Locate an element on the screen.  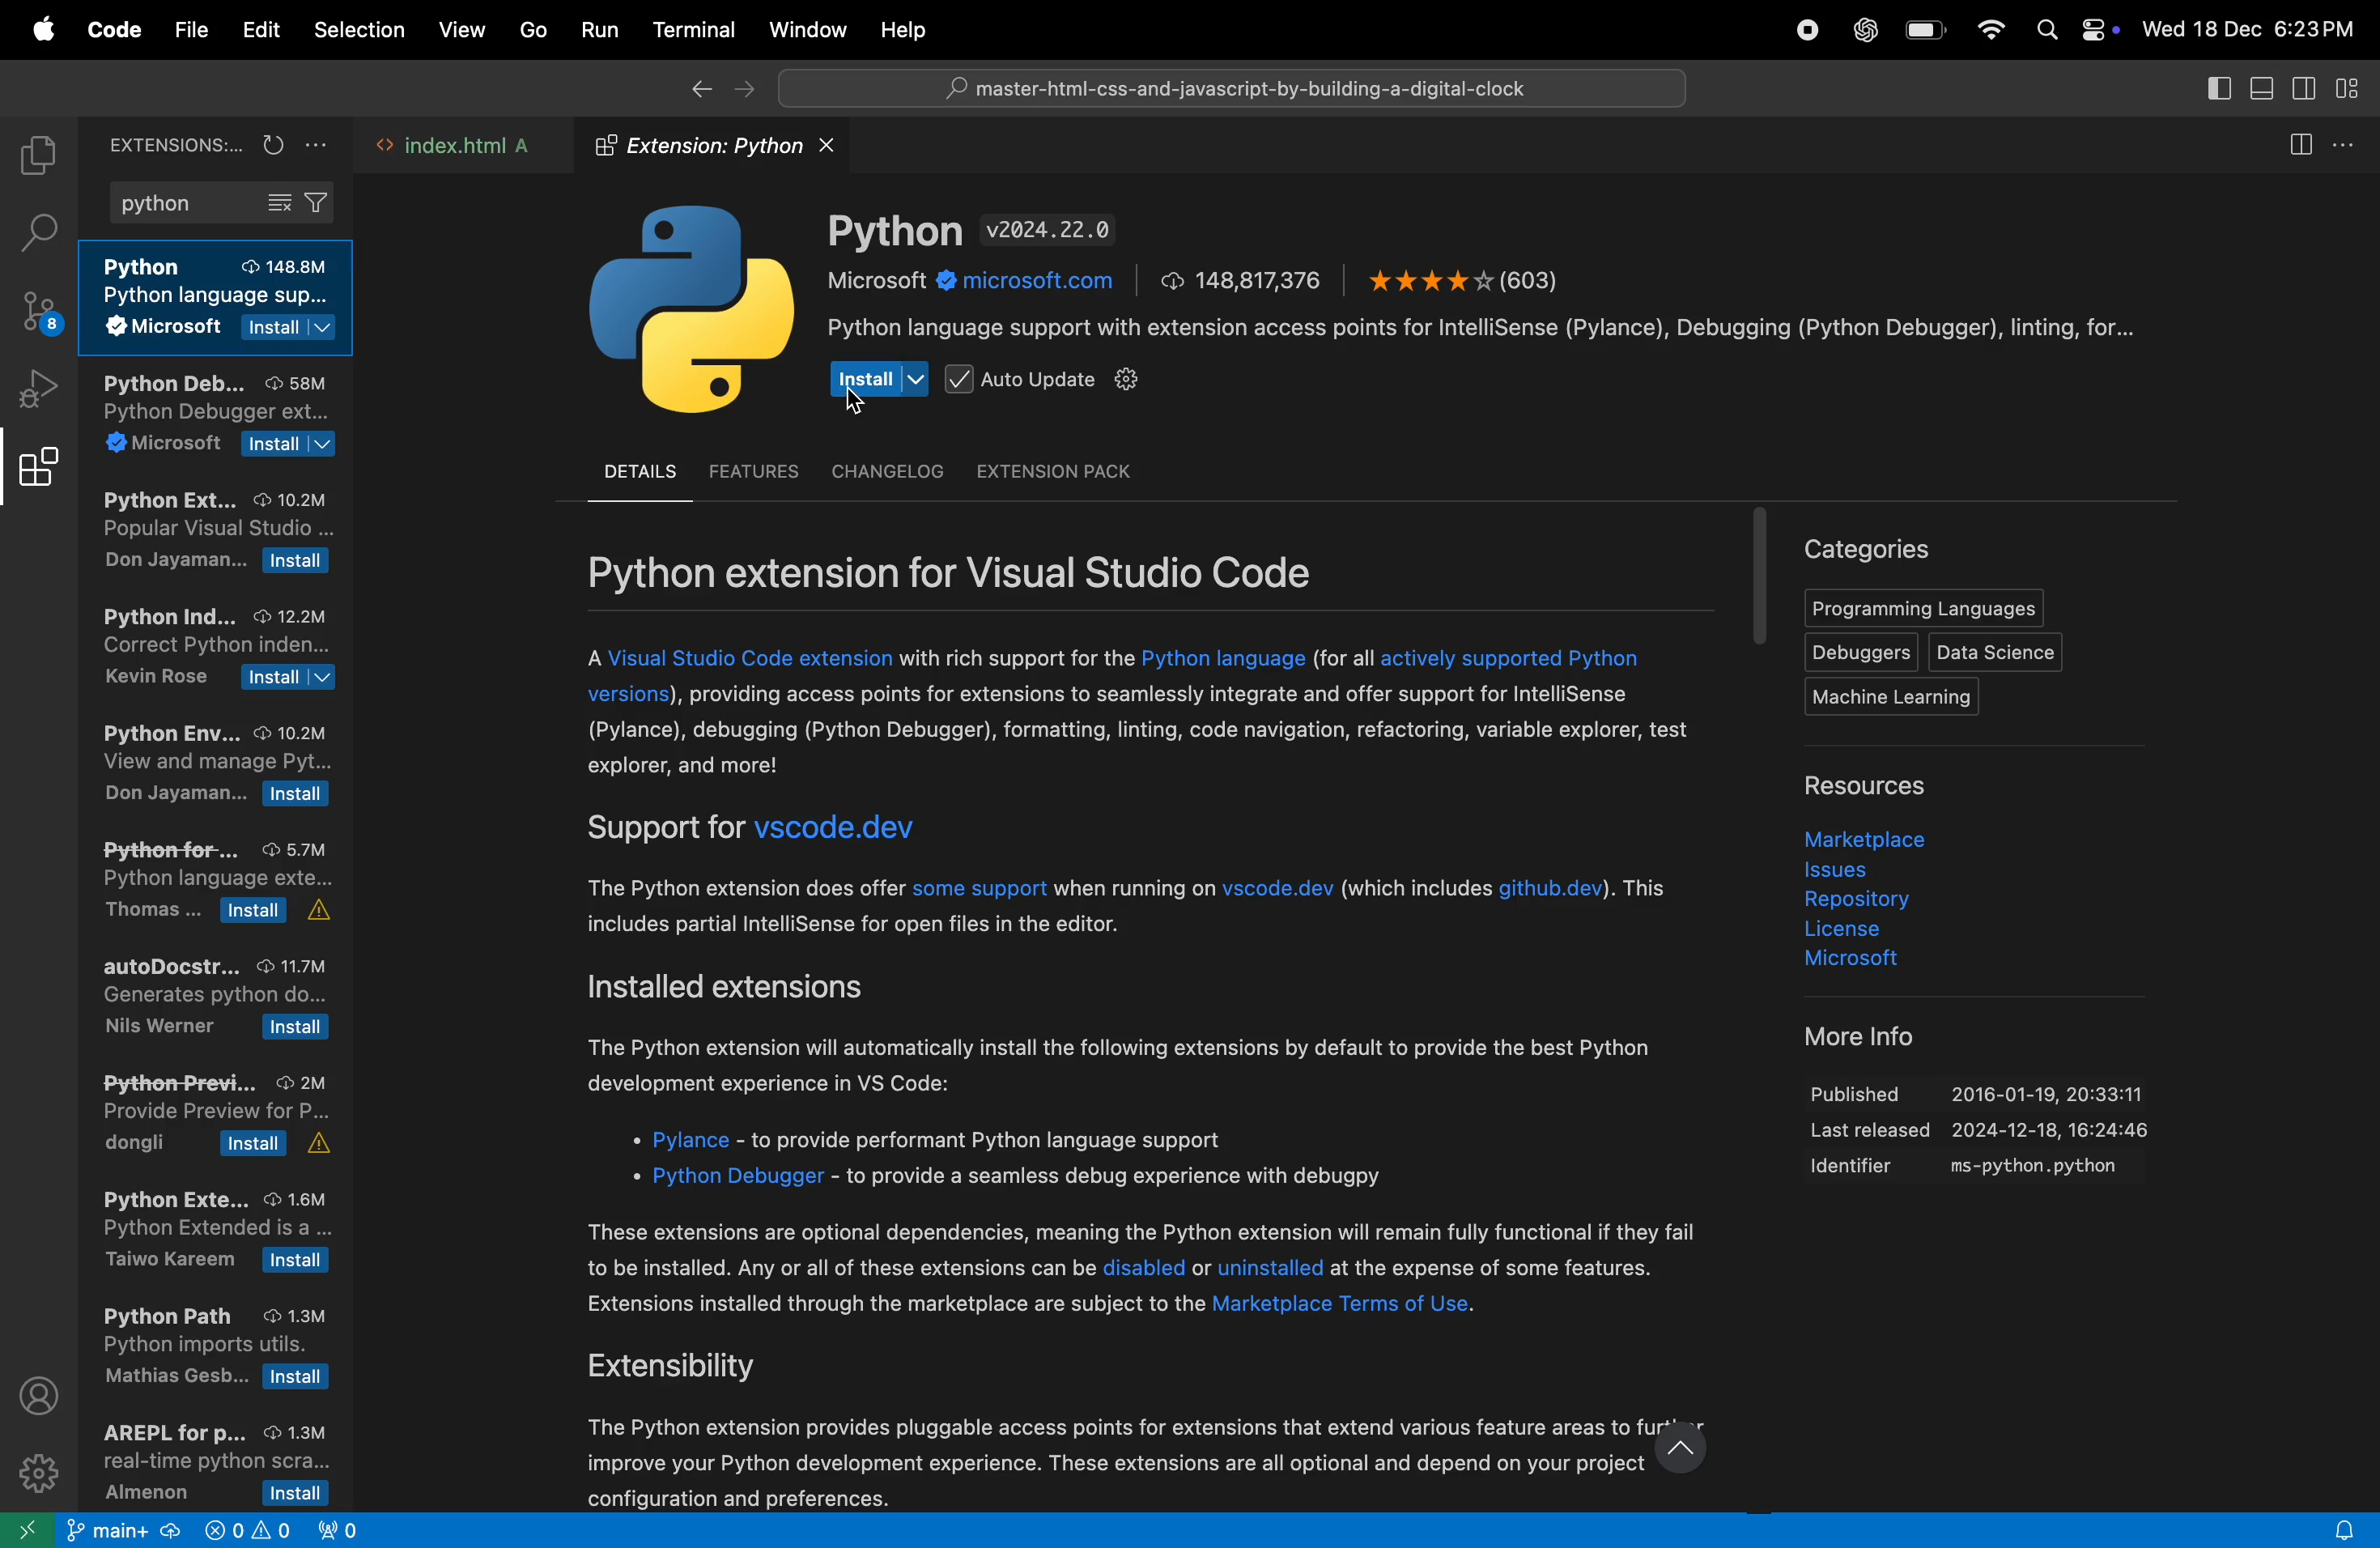
extension pack is located at coordinates (1051, 471).